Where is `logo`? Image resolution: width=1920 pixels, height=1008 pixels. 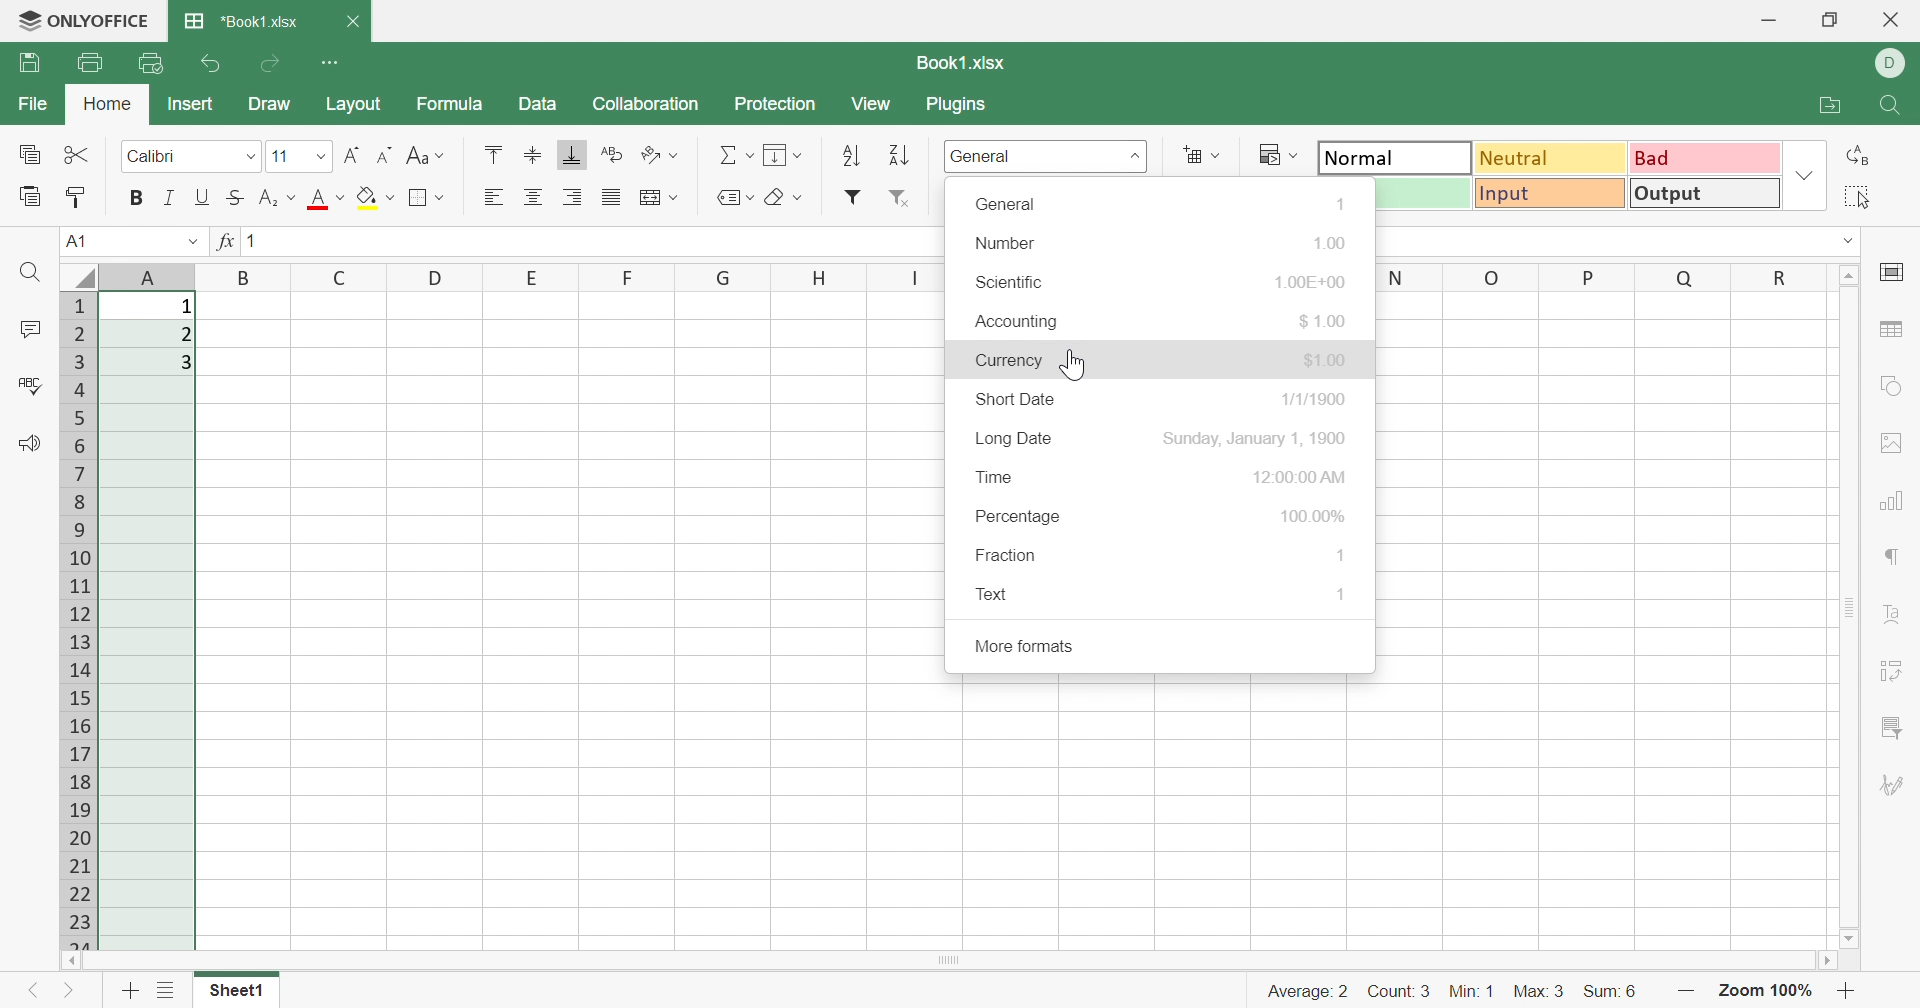
logo is located at coordinates (23, 22).